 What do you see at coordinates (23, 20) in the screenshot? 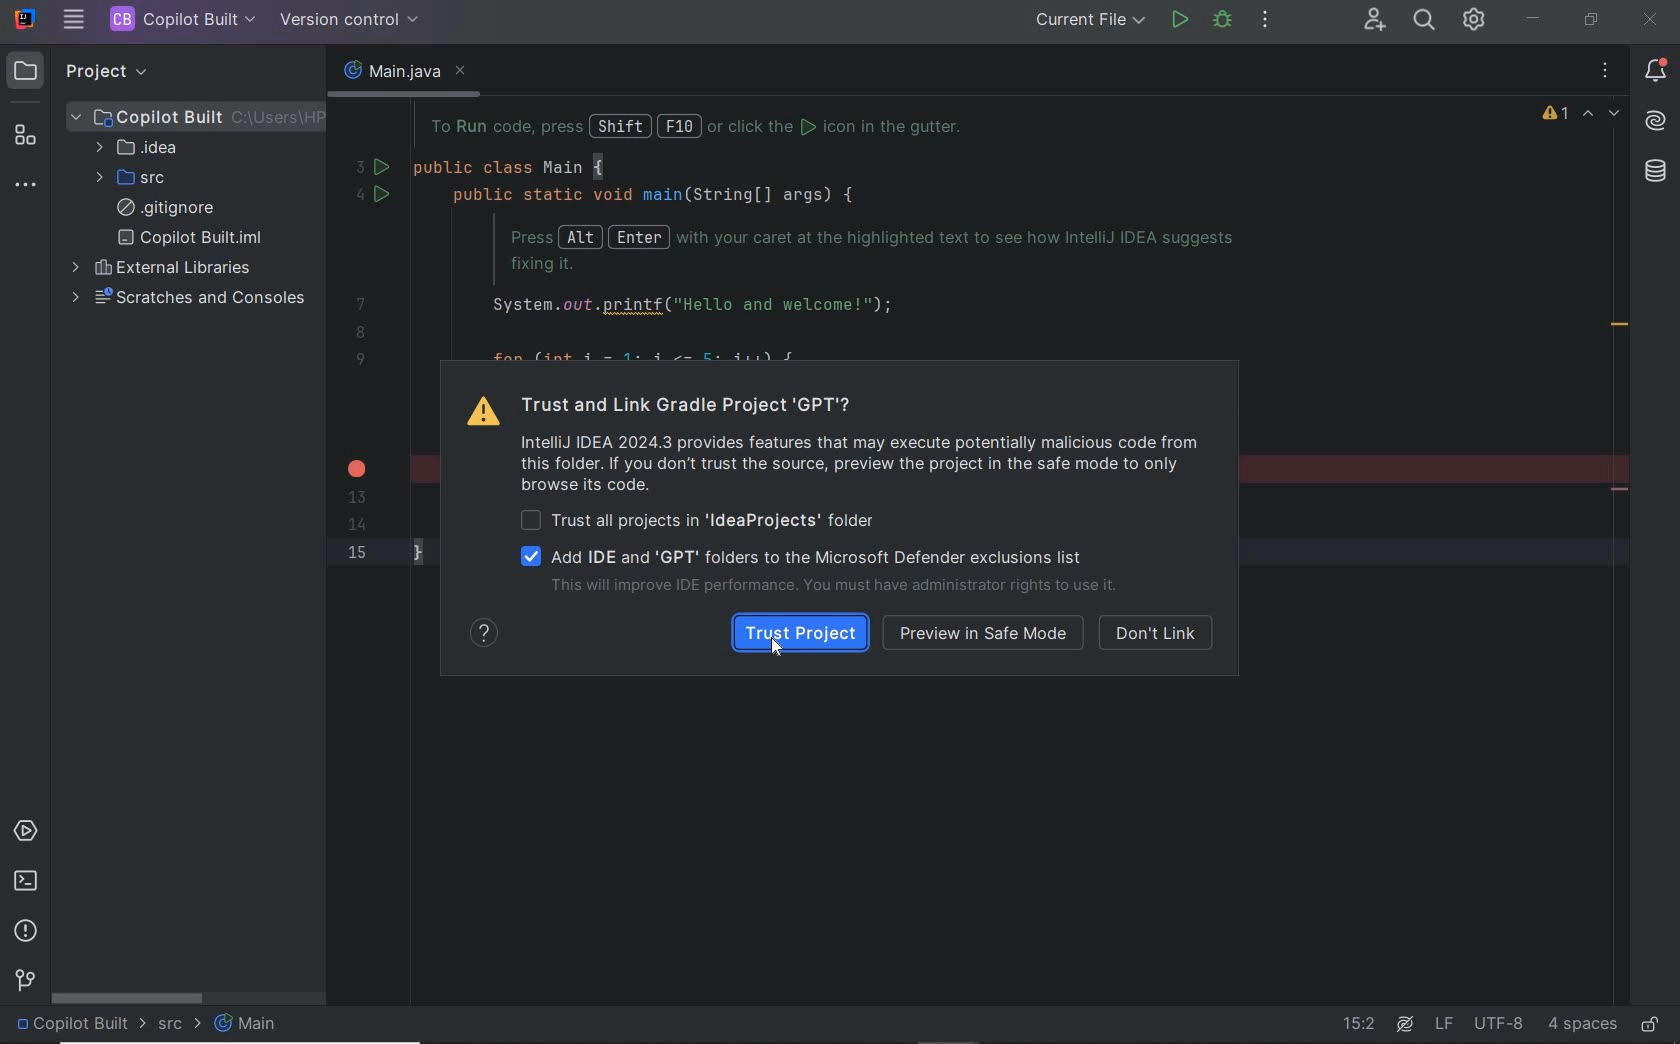
I see `SYSTEM NAME` at bounding box center [23, 20].